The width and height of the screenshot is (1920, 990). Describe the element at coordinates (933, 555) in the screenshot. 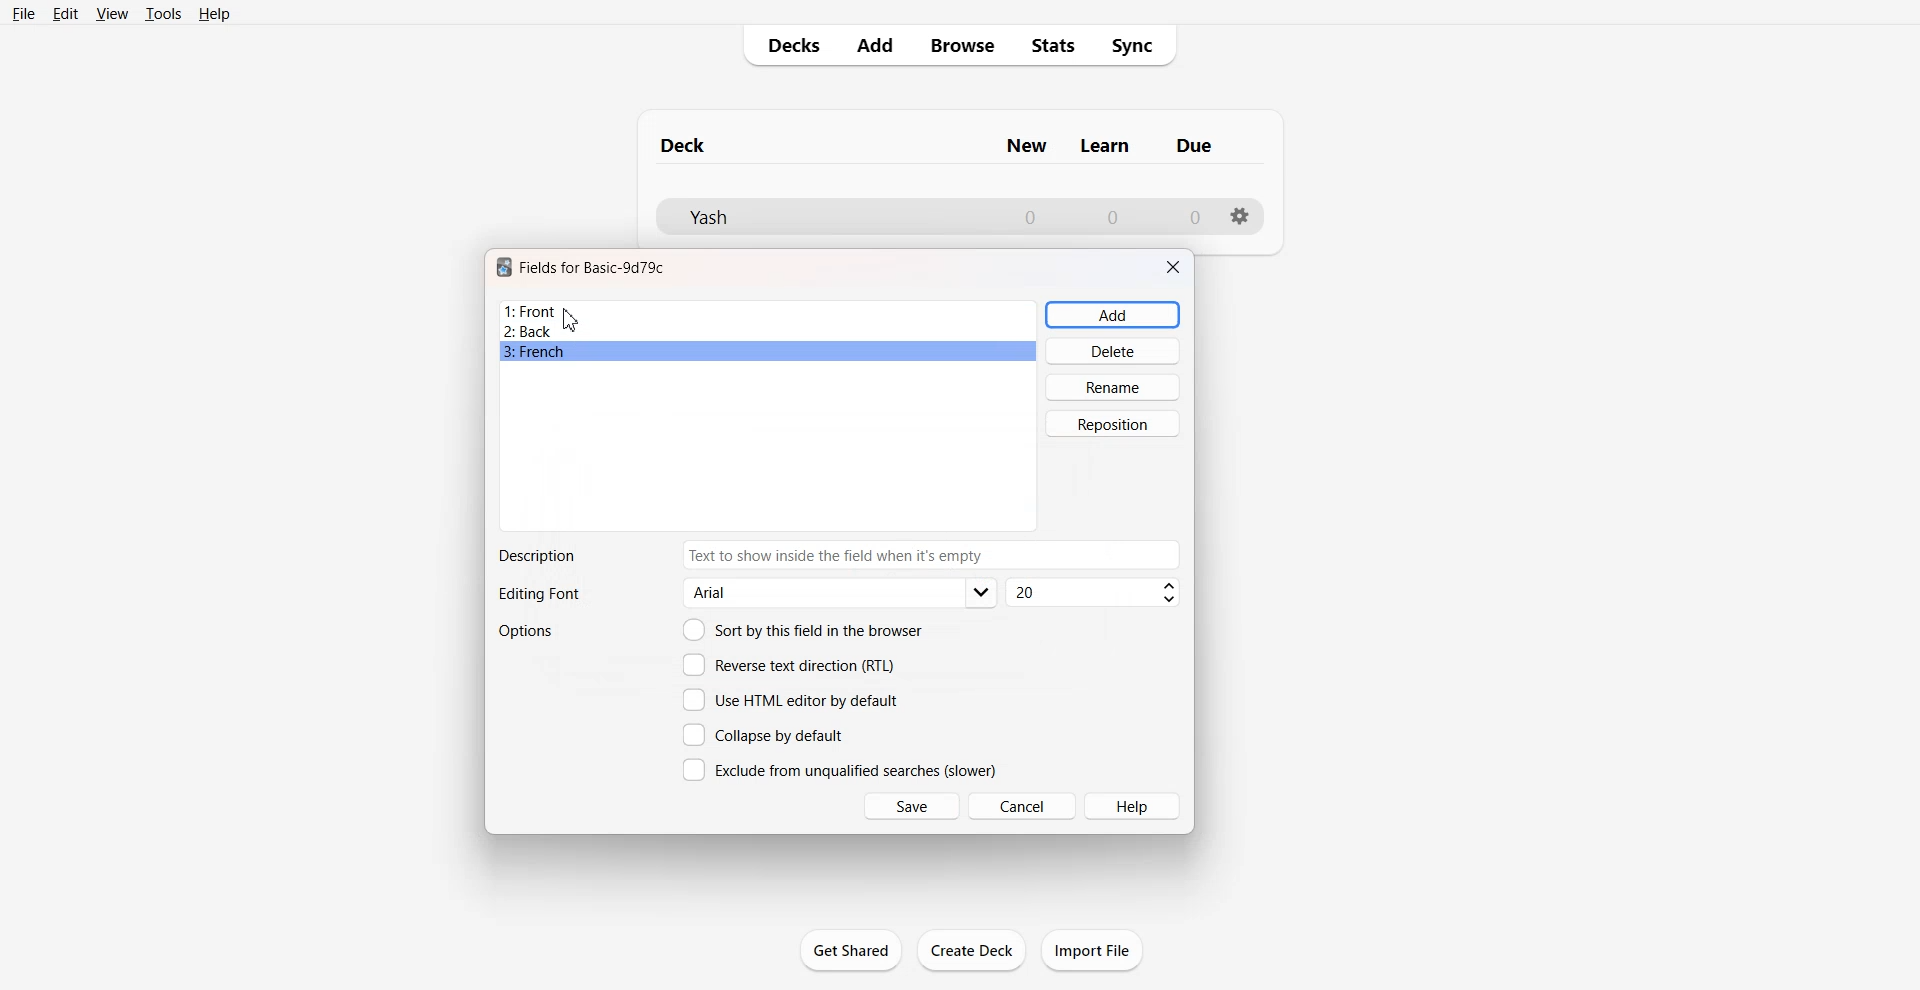

I see `Enter Description` at that location.